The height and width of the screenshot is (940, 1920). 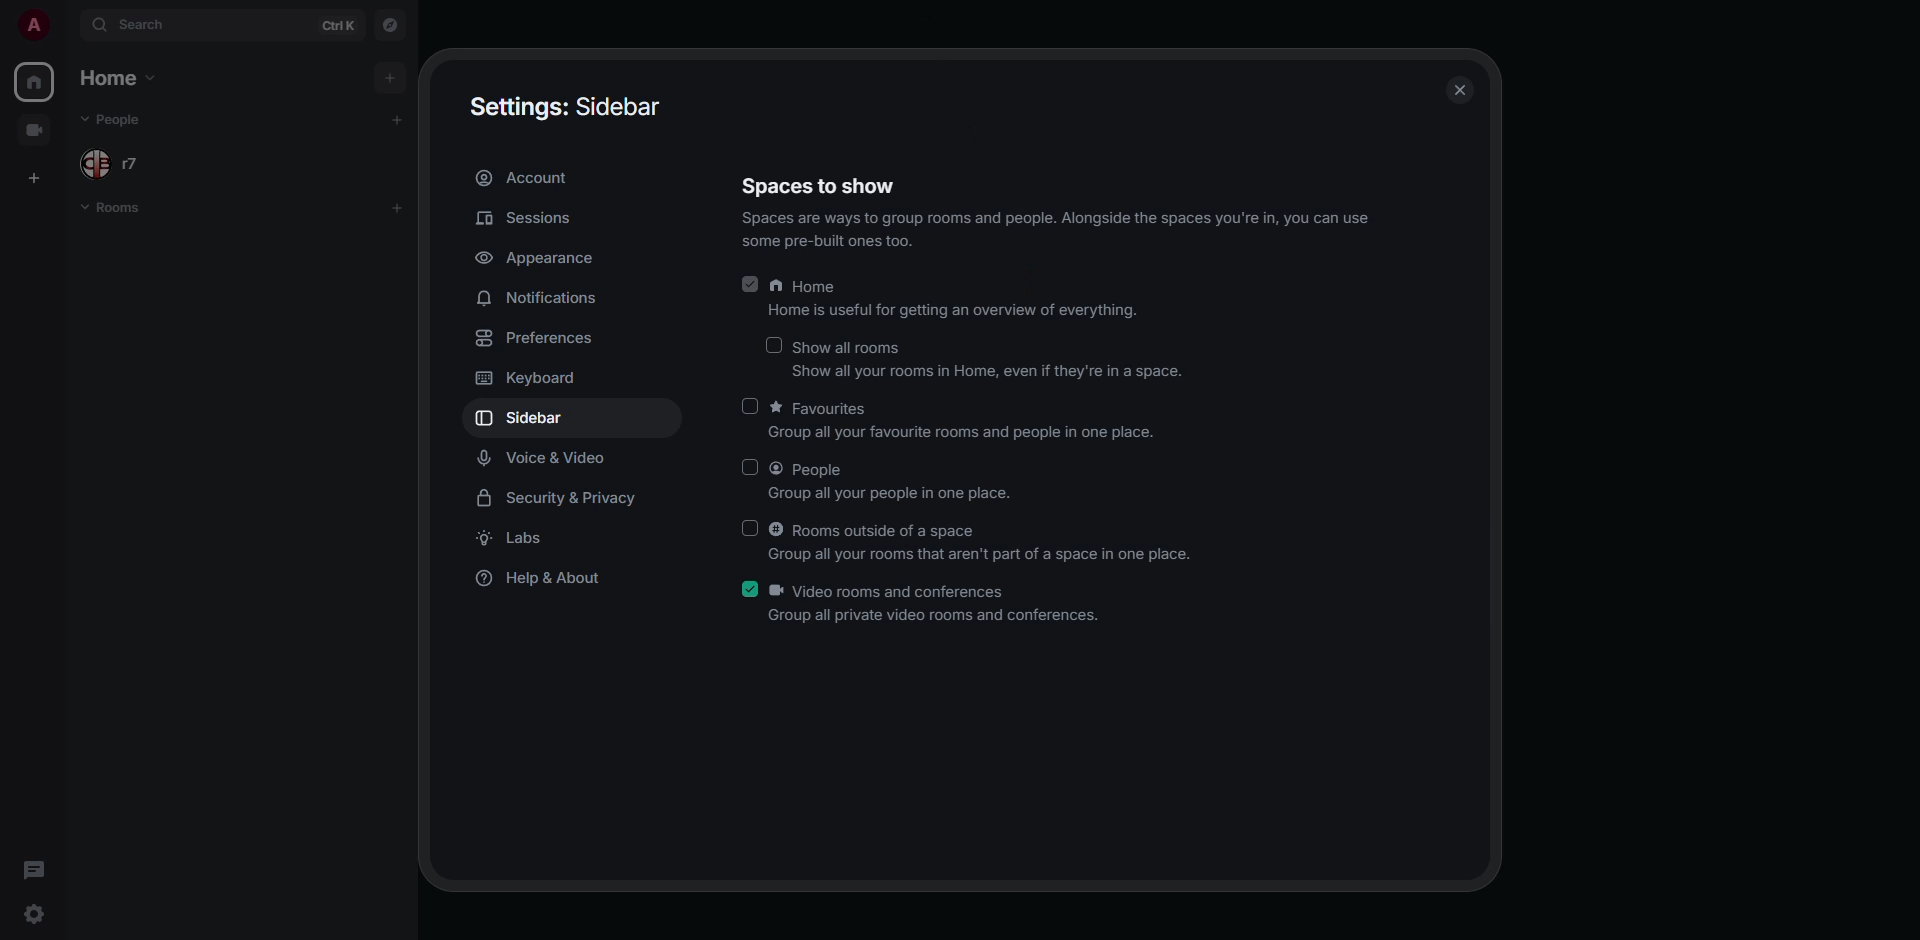 I want to click on add, so click(x=398, y=211).